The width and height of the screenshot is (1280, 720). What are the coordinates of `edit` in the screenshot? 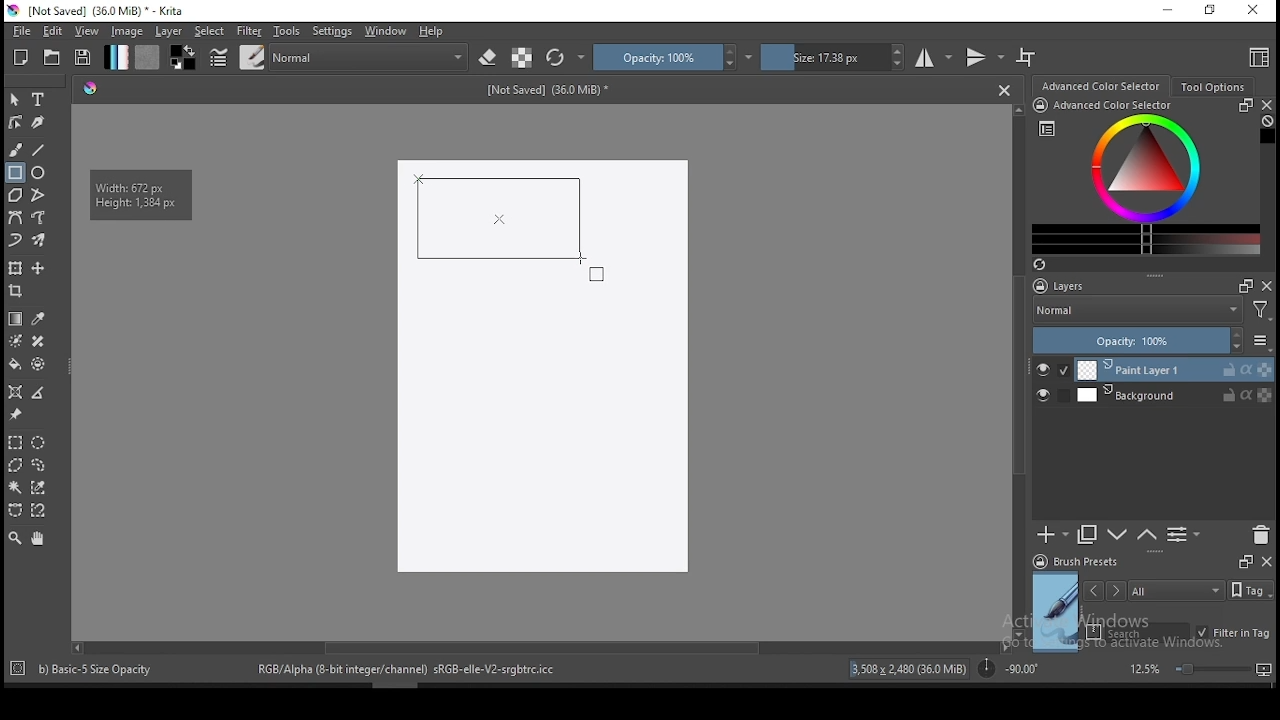 It's located at (52, 30).